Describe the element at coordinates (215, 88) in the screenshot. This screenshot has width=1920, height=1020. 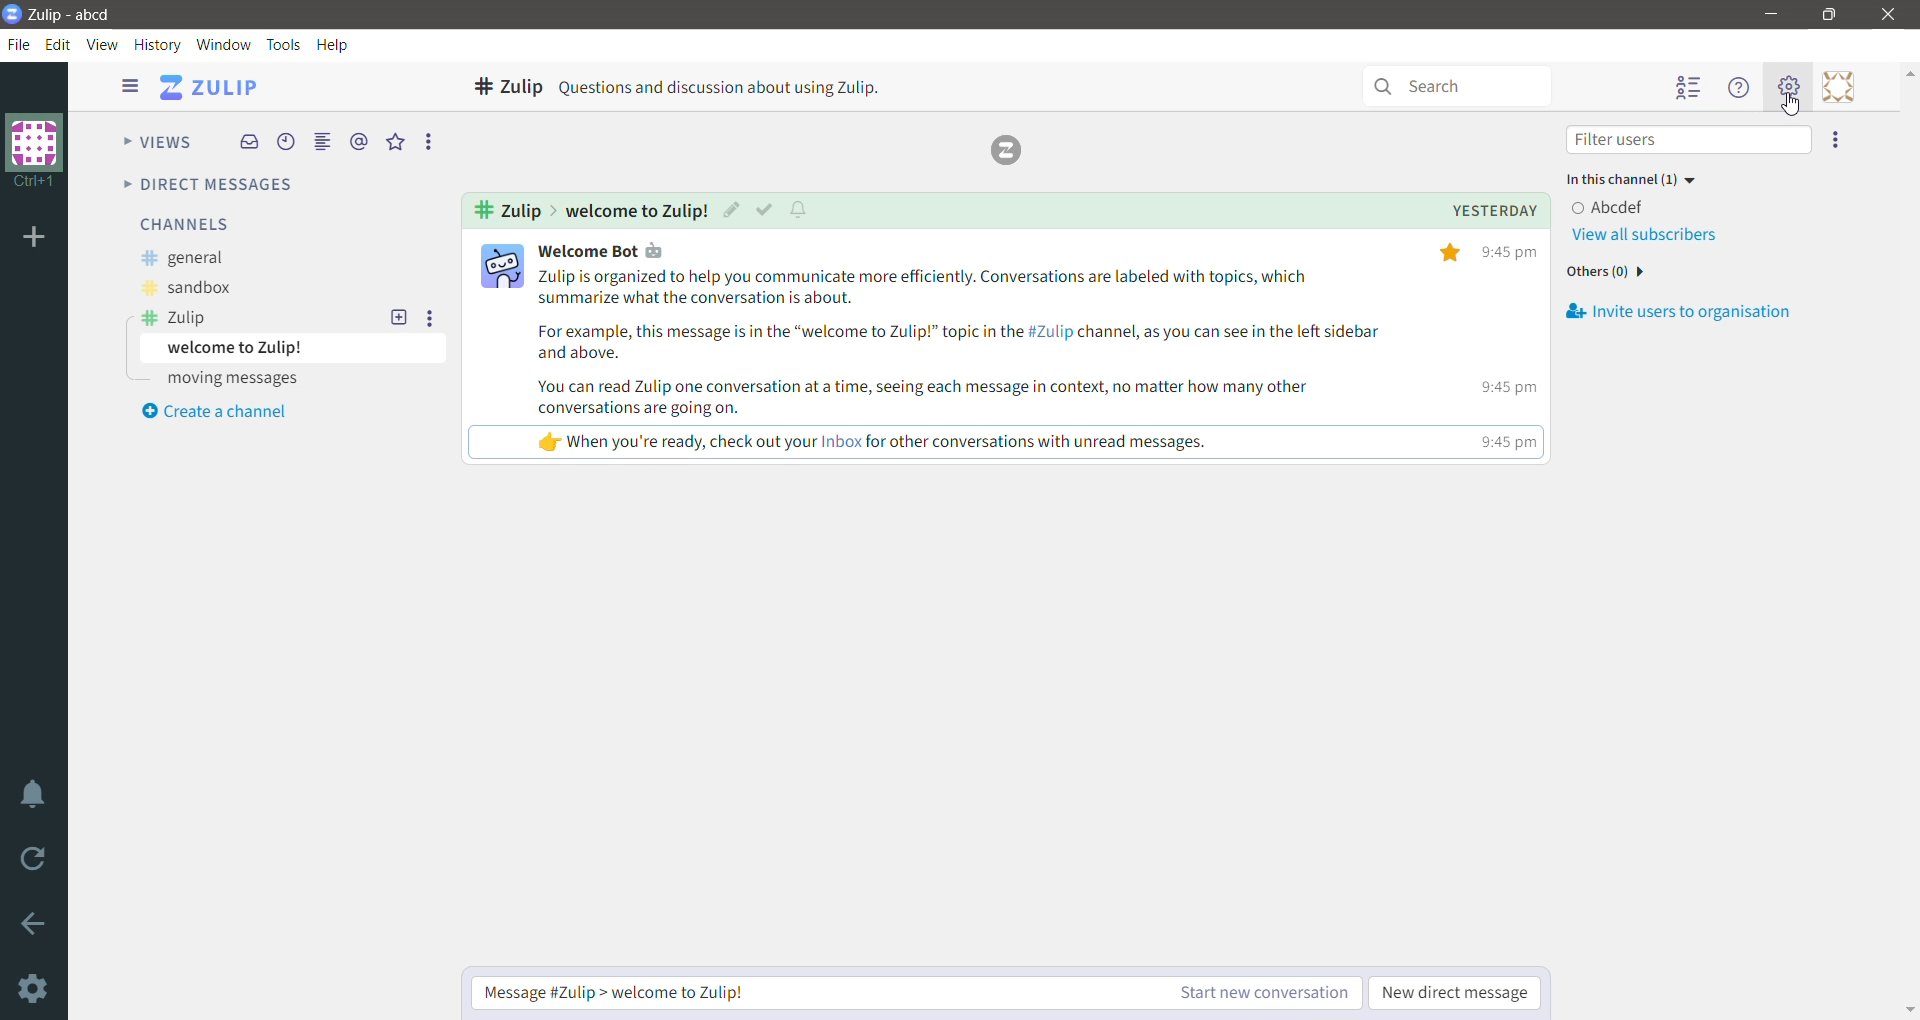
I see `ZULIP(Application Name)` at that location.